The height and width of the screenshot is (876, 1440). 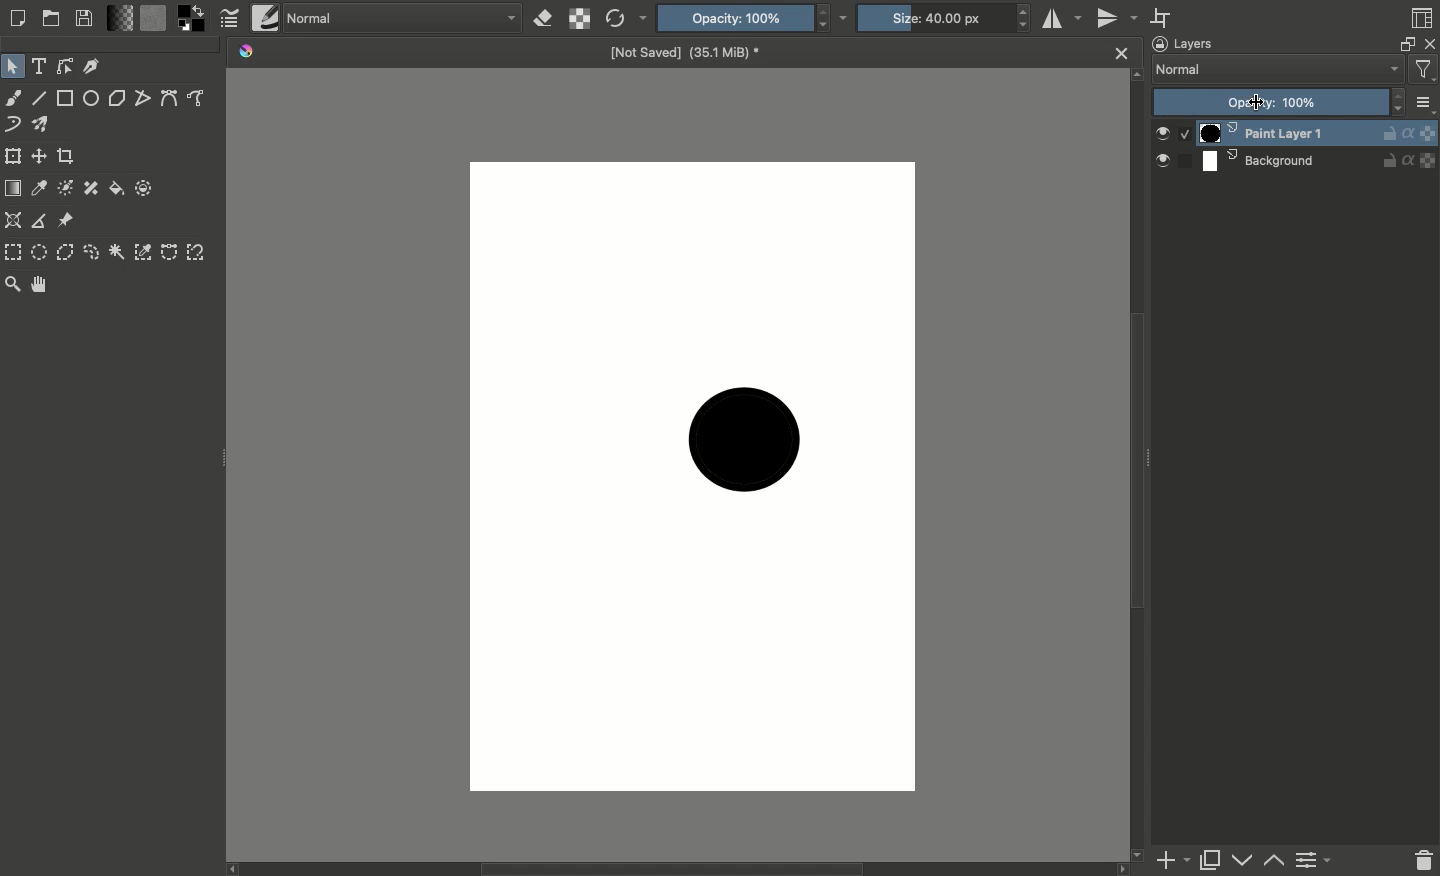 I want to click on Sorting and filtering, so click(x=1426, y=73).